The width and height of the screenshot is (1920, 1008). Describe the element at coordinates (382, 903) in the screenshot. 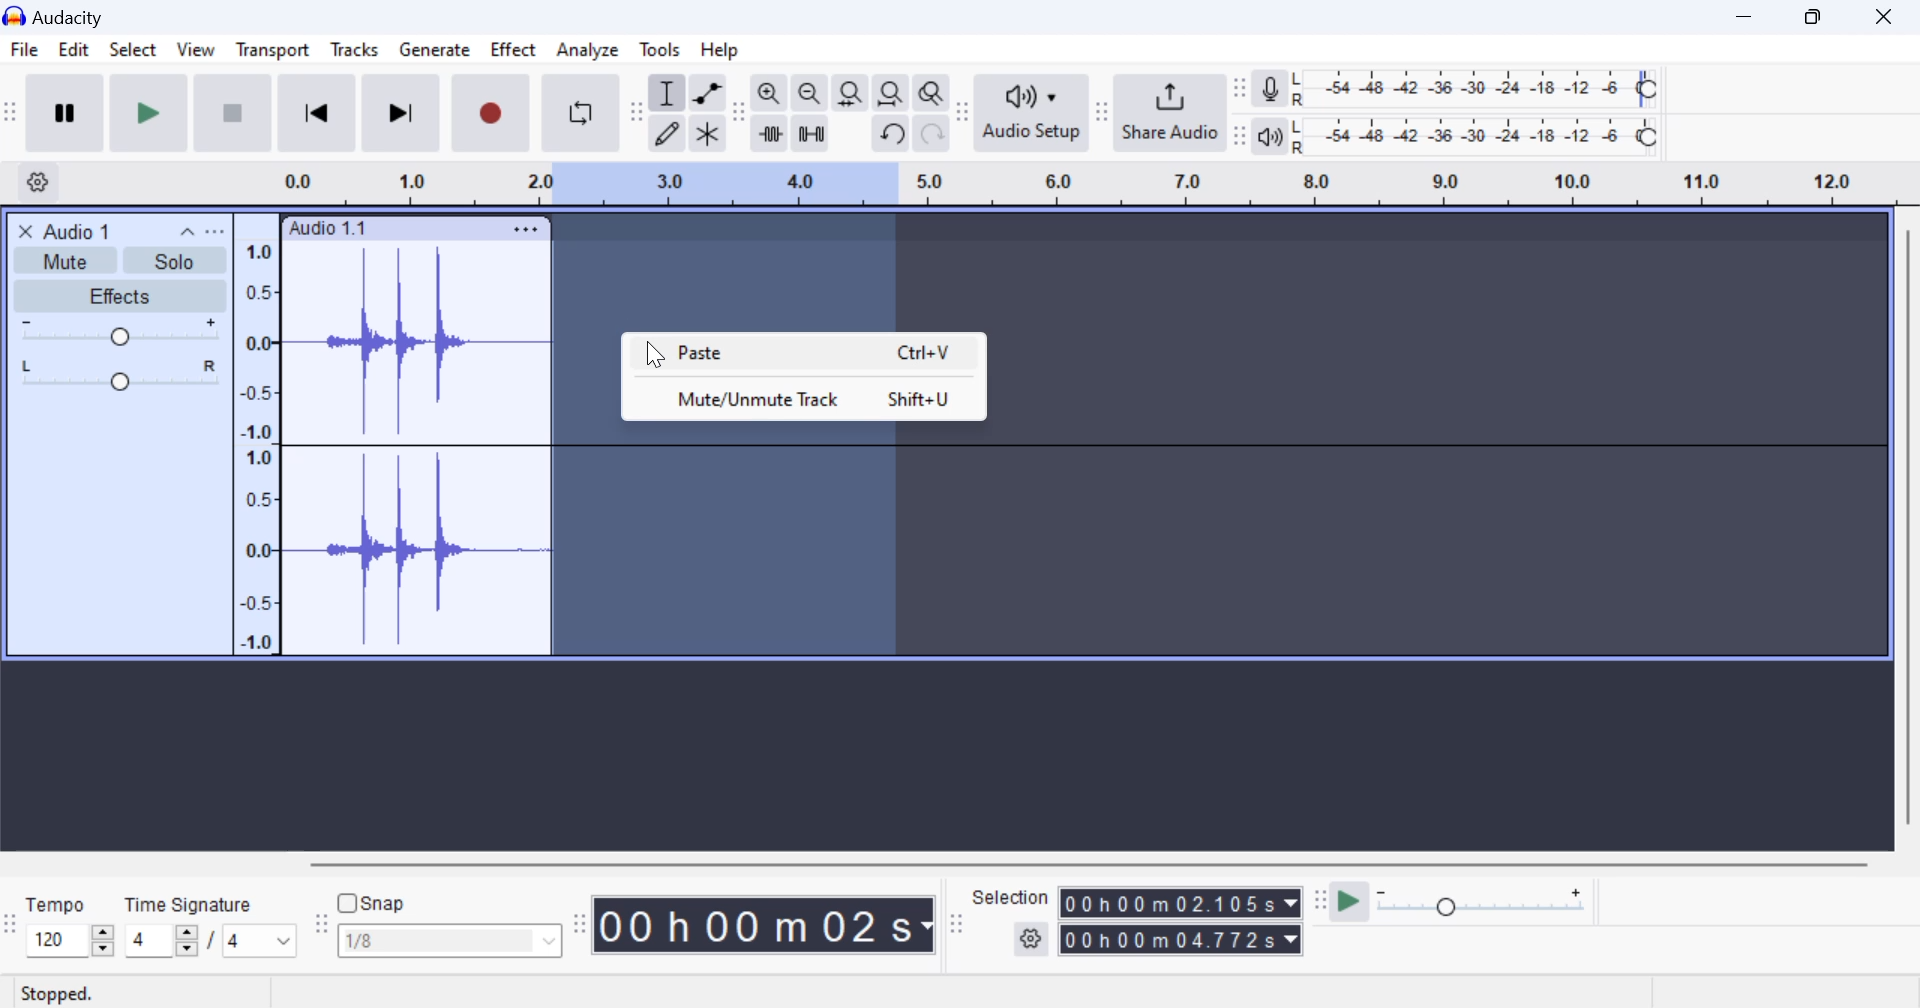

I see `snap toggle` at that location.